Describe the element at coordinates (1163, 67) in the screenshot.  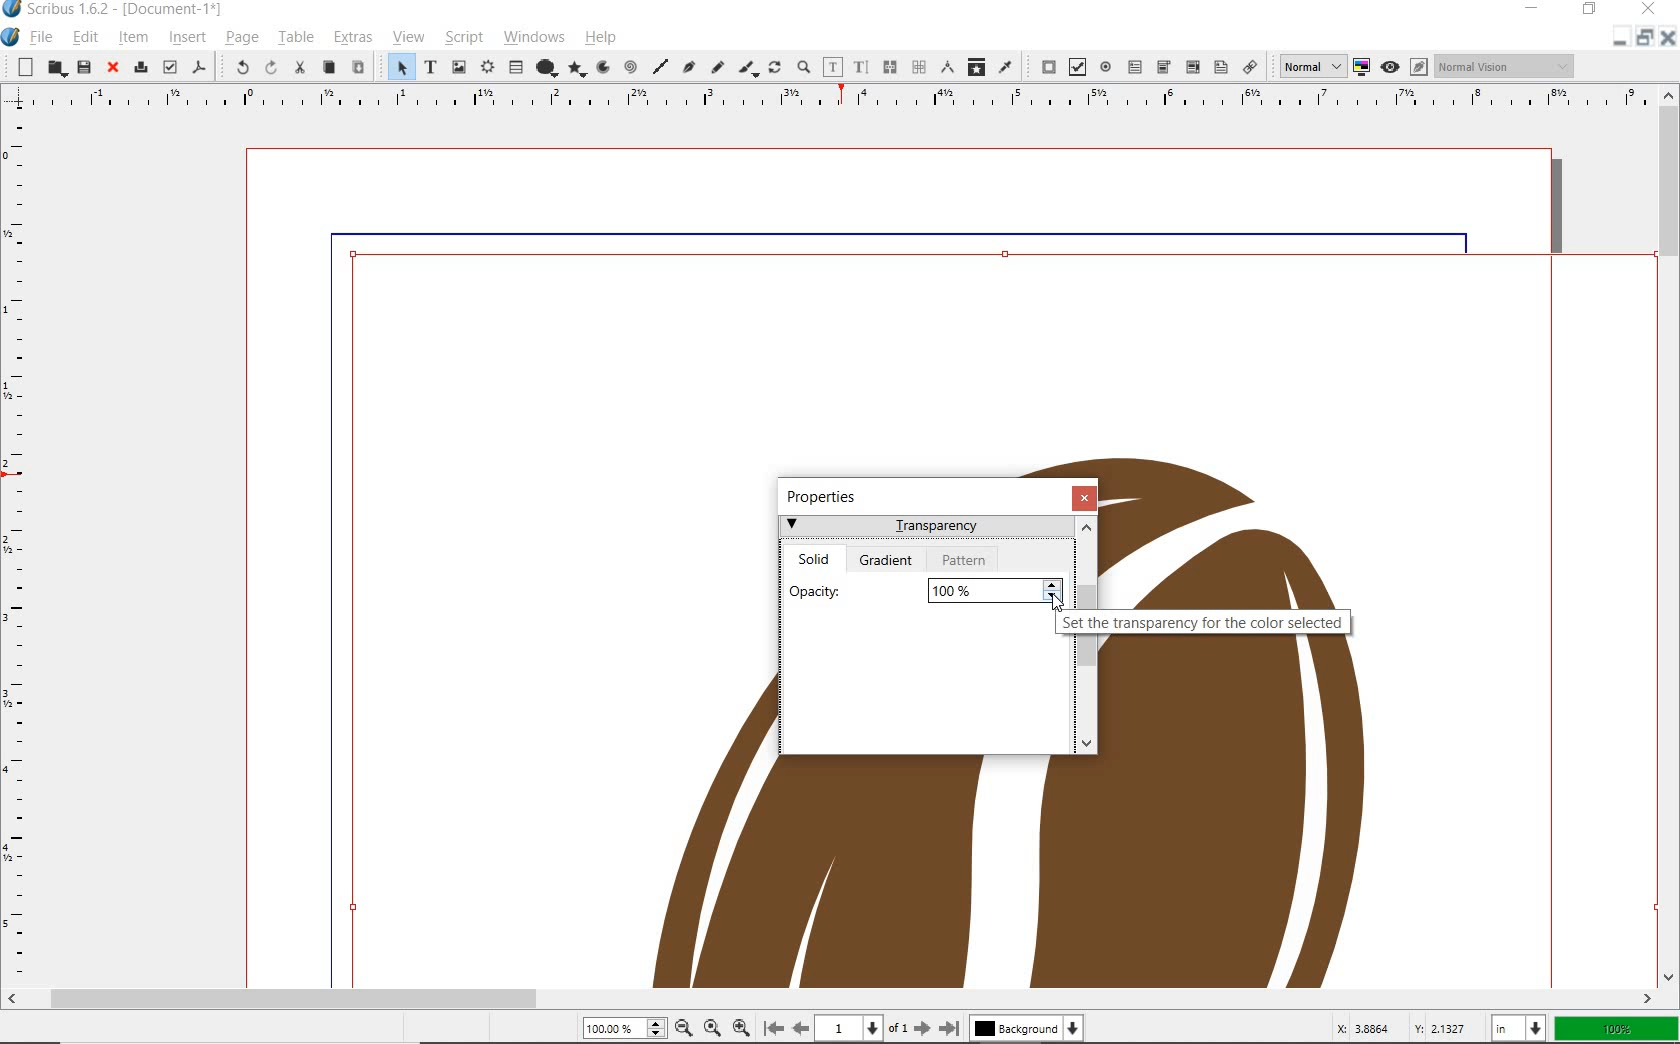
I see `pdf combo box` at that location.